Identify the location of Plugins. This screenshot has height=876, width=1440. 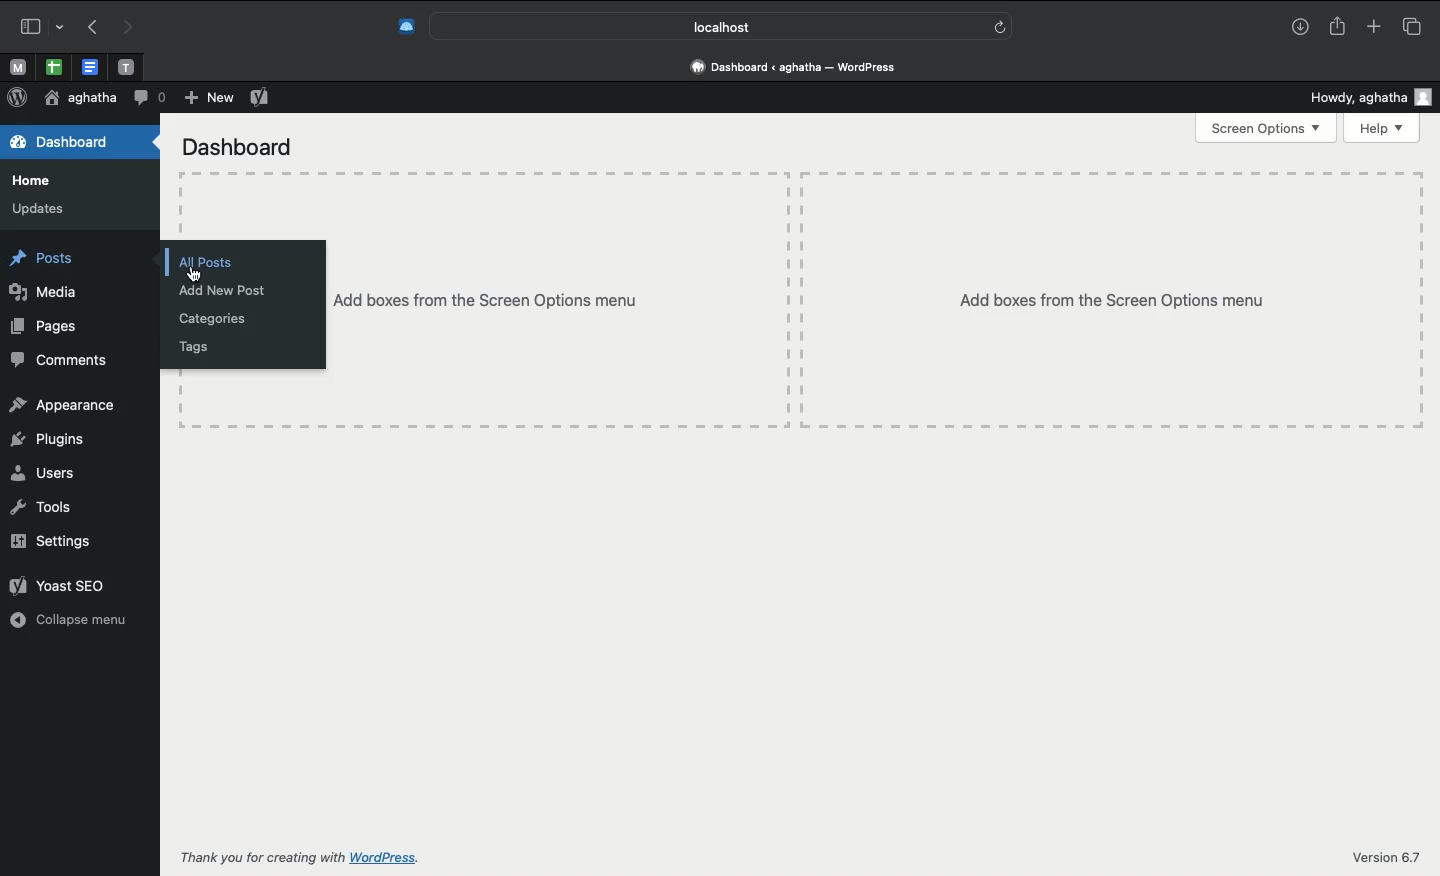
(48, 440).